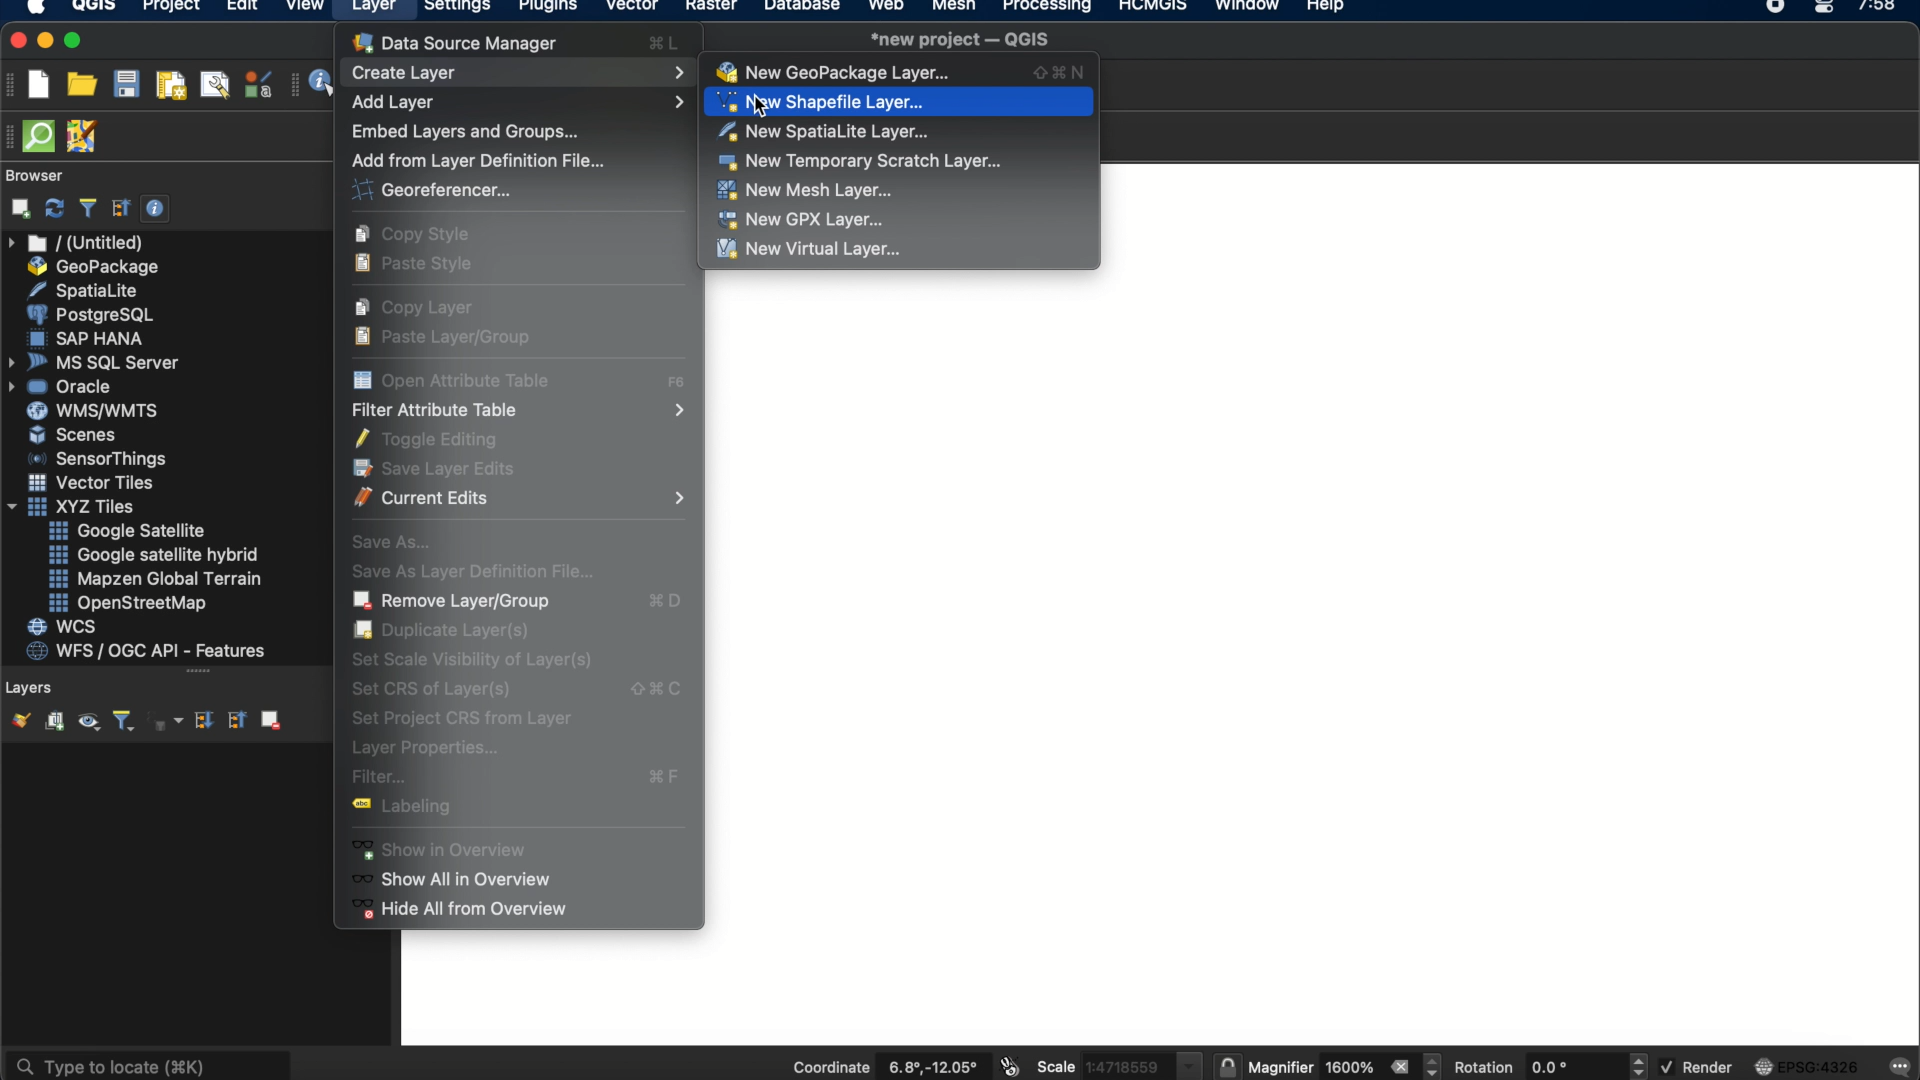  I want to click on new temporary scratch layer, so click(863, 161).